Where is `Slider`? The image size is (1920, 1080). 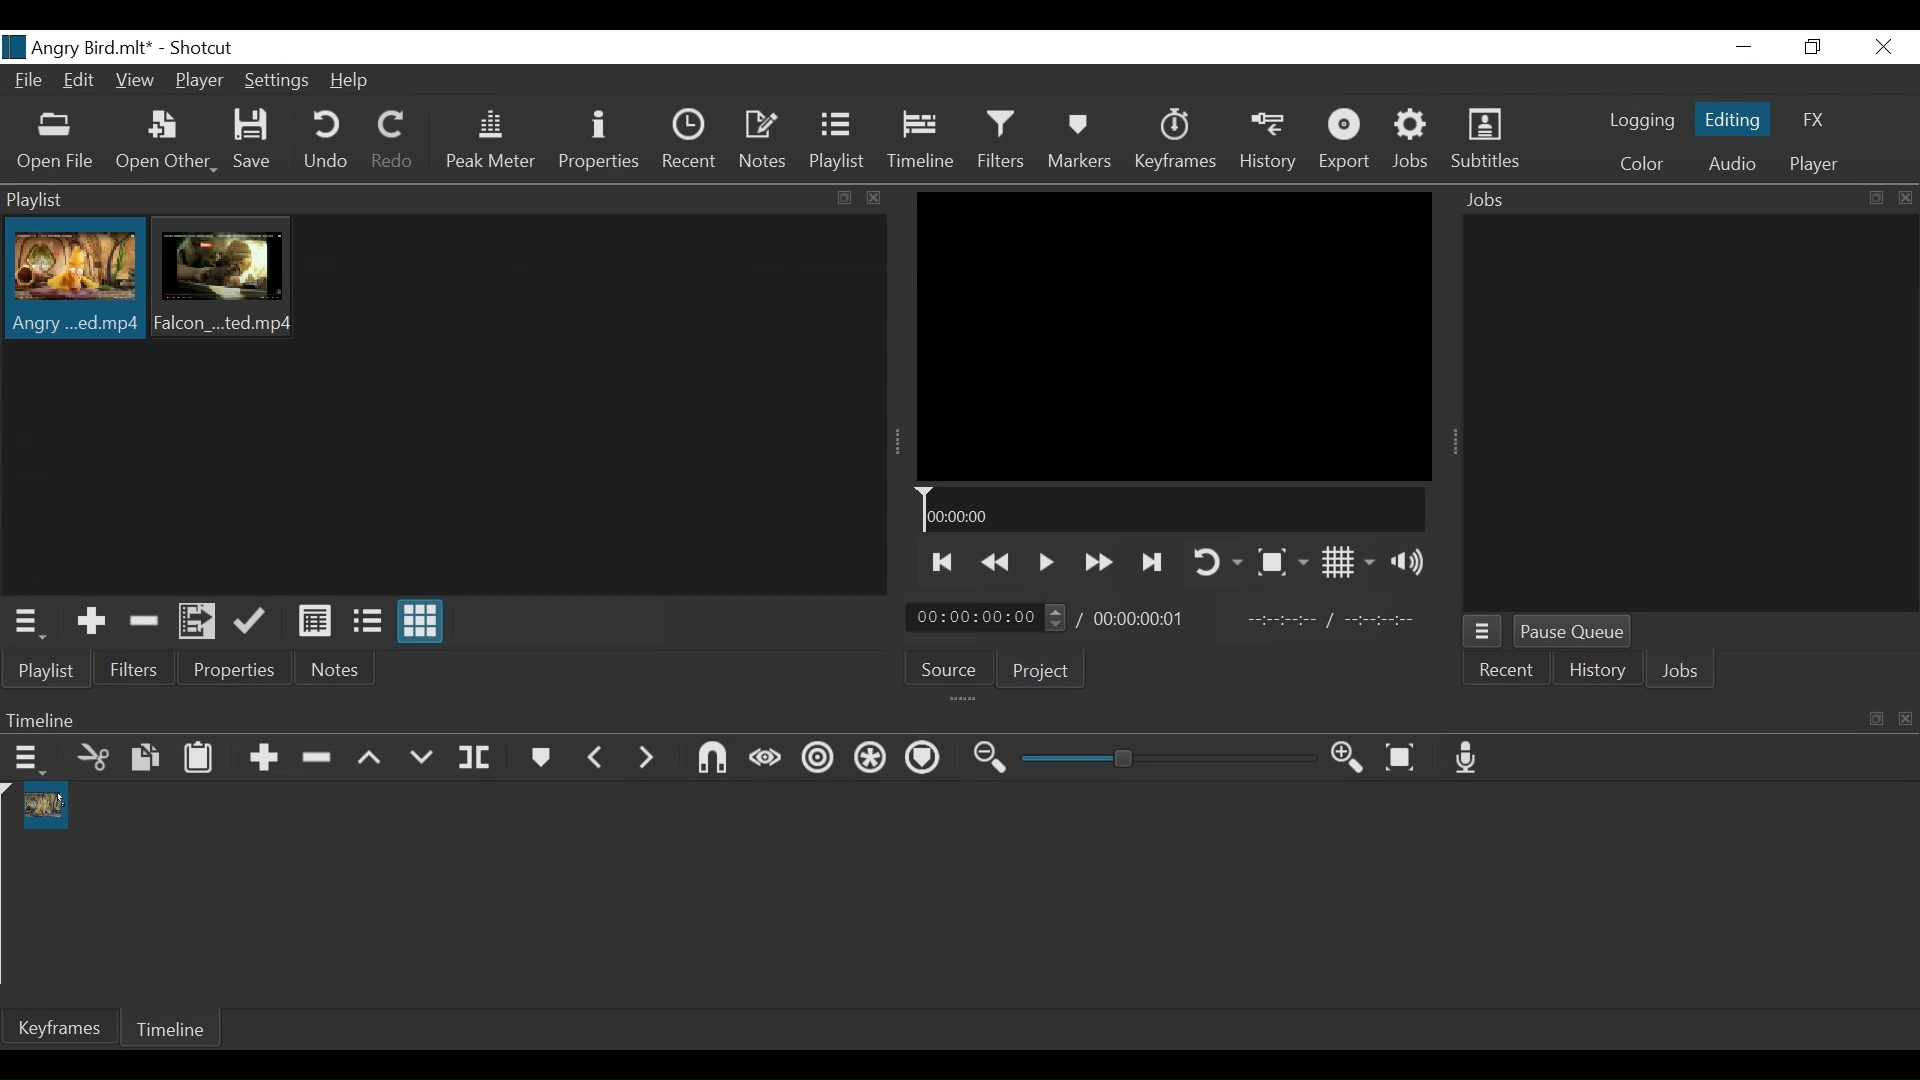 Slider is located at coordinates (1169, 758).